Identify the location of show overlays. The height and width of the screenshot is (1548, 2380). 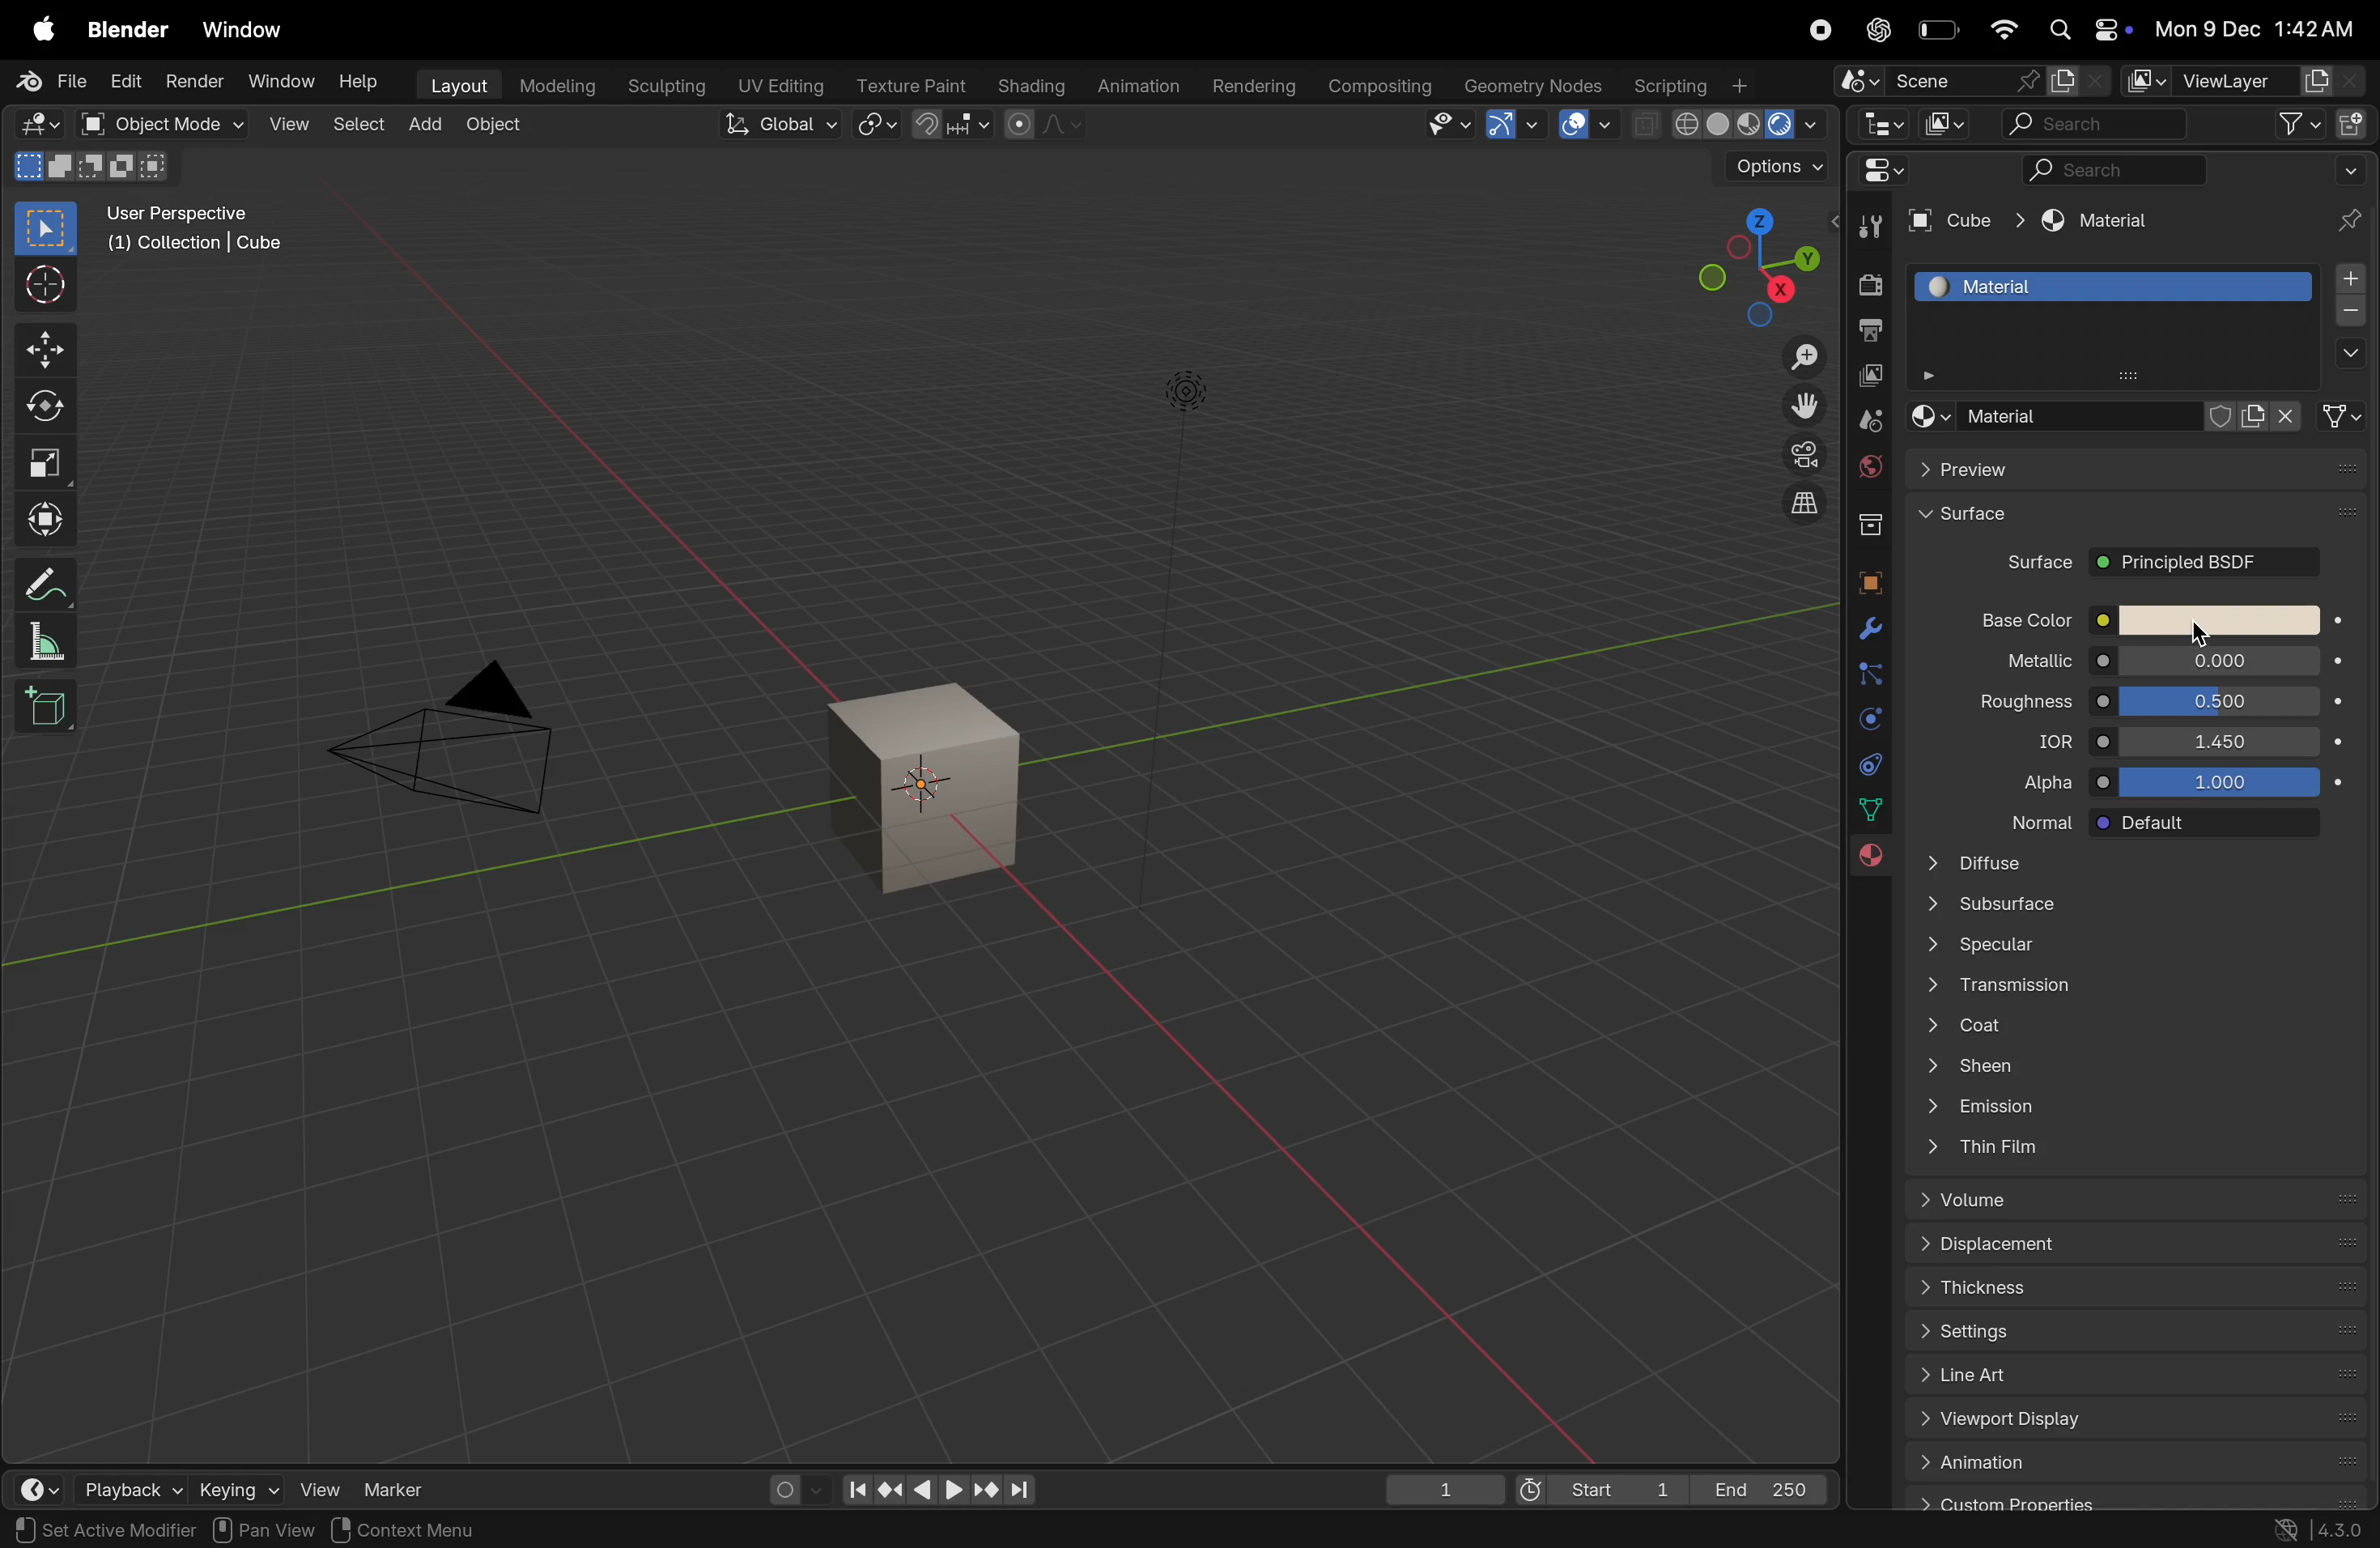
(1589, 125).